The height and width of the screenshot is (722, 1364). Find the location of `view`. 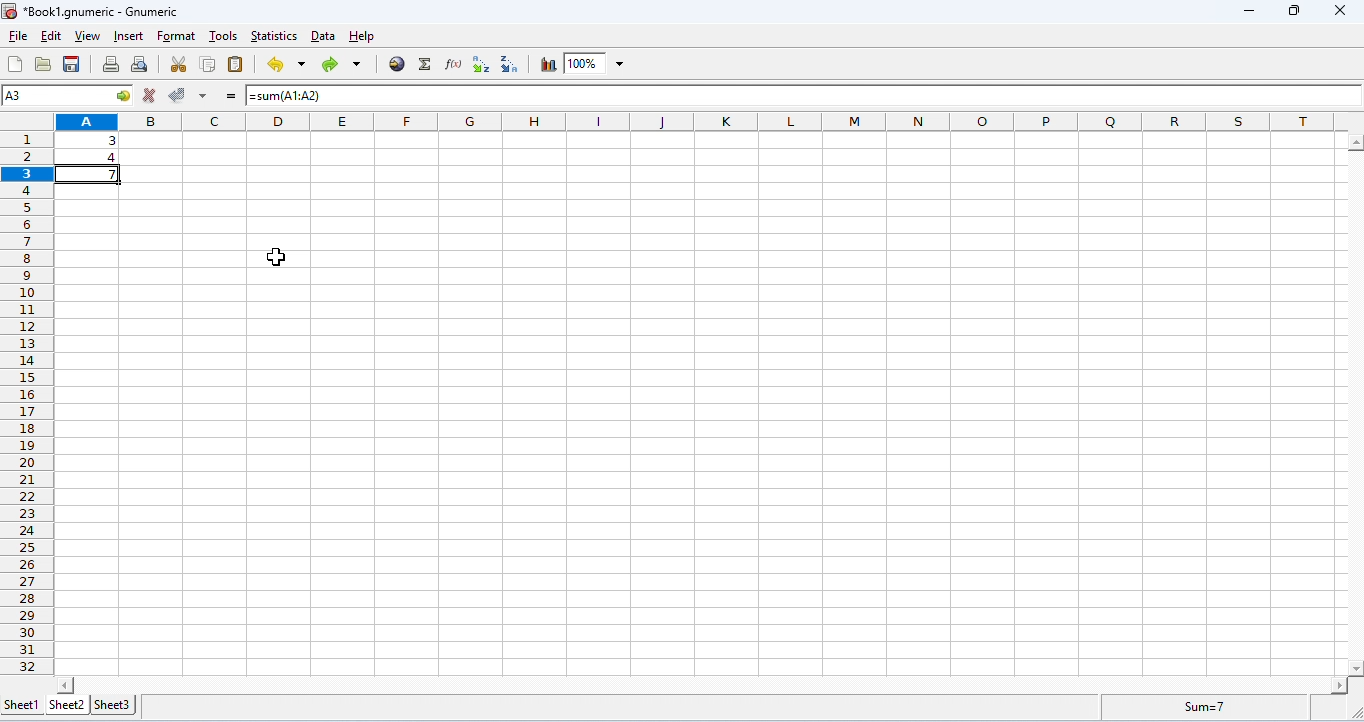

view is located at coordinates (89, 37).